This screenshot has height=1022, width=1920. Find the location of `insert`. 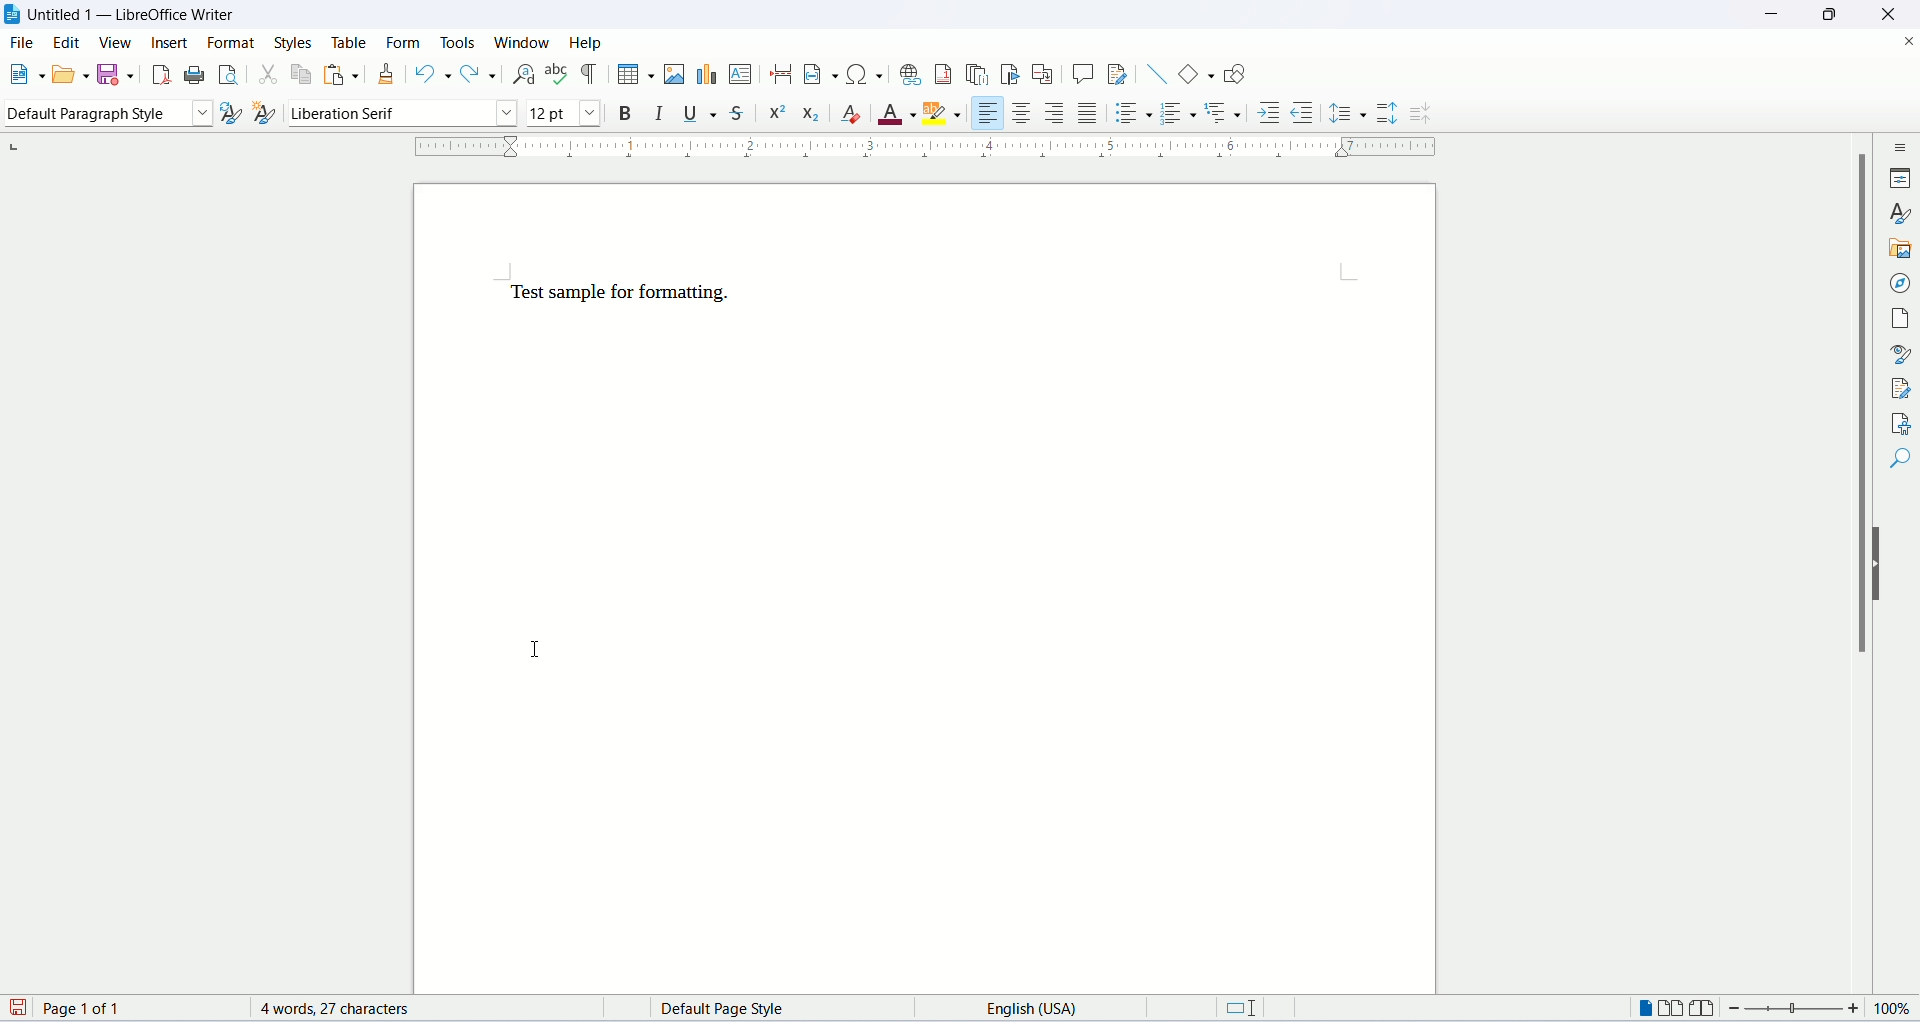

insert is located at coordinates (172, 47).